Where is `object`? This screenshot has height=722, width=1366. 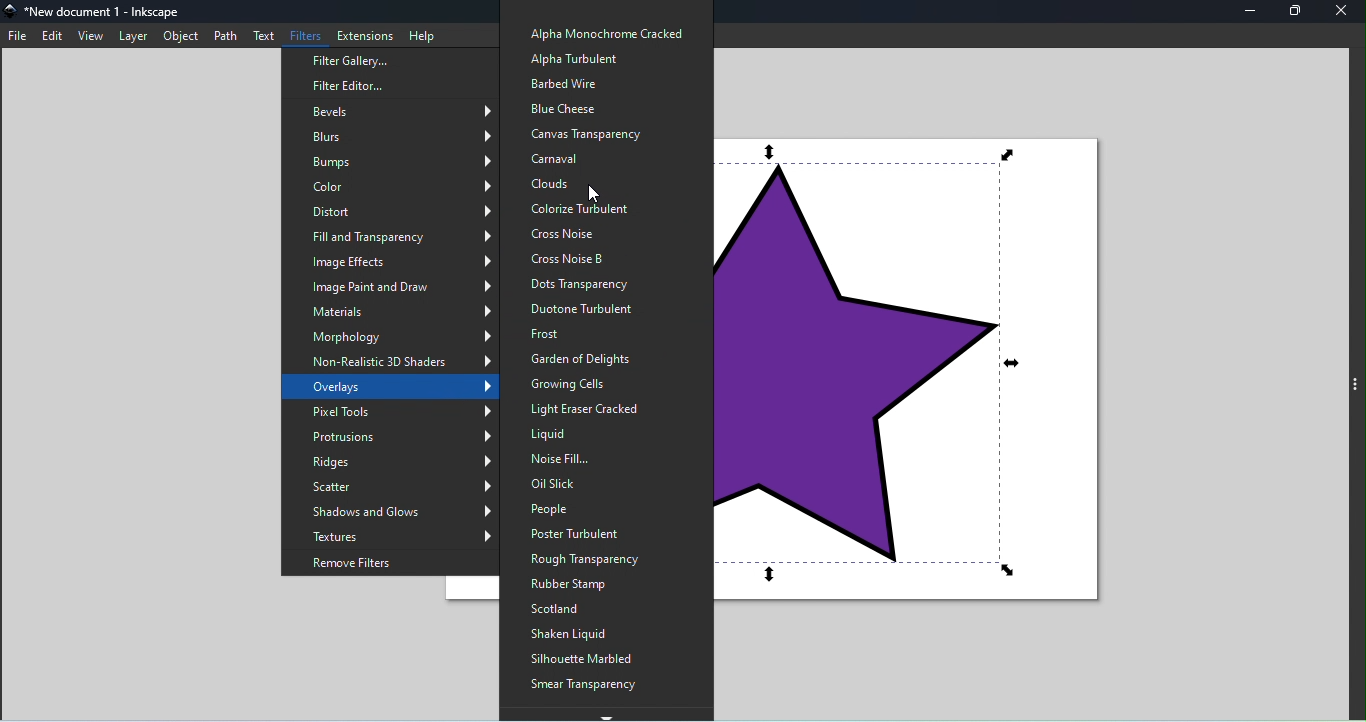 object is located at coordinates (184, 36).